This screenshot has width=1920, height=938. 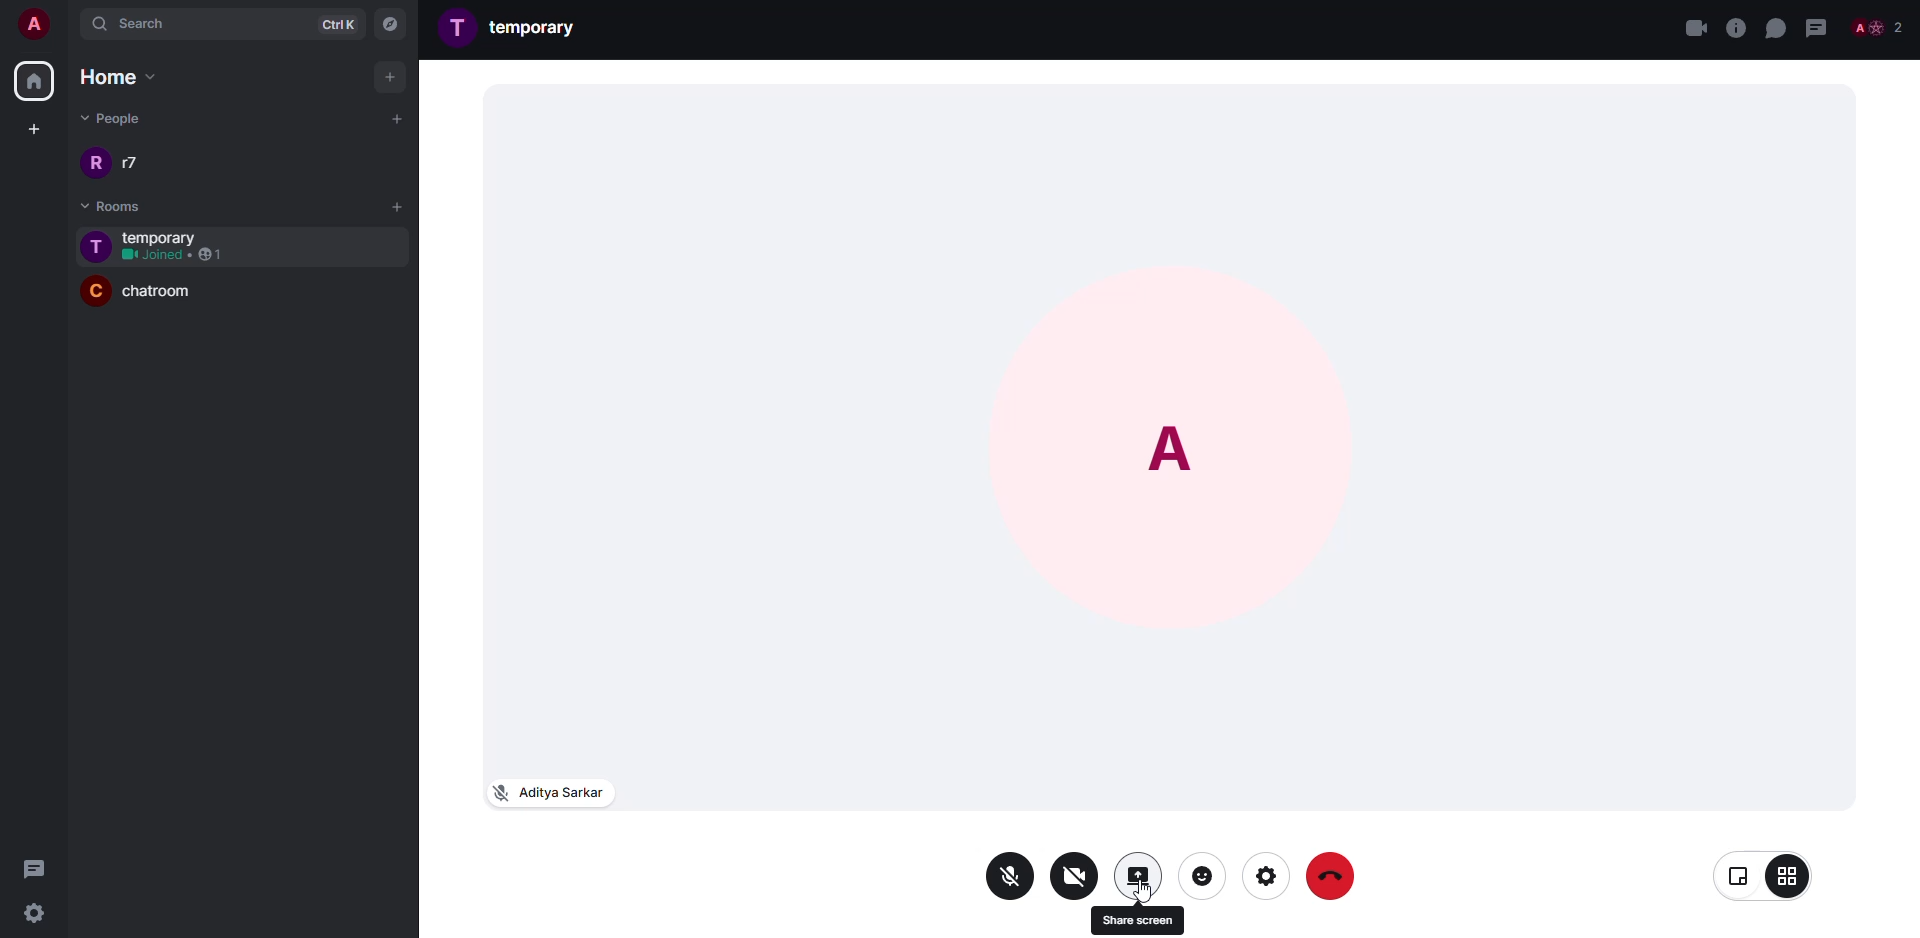 What do you see at coordinates (30, 129) in the screenshot?
I see `create space` at bounding box center [30, 129].